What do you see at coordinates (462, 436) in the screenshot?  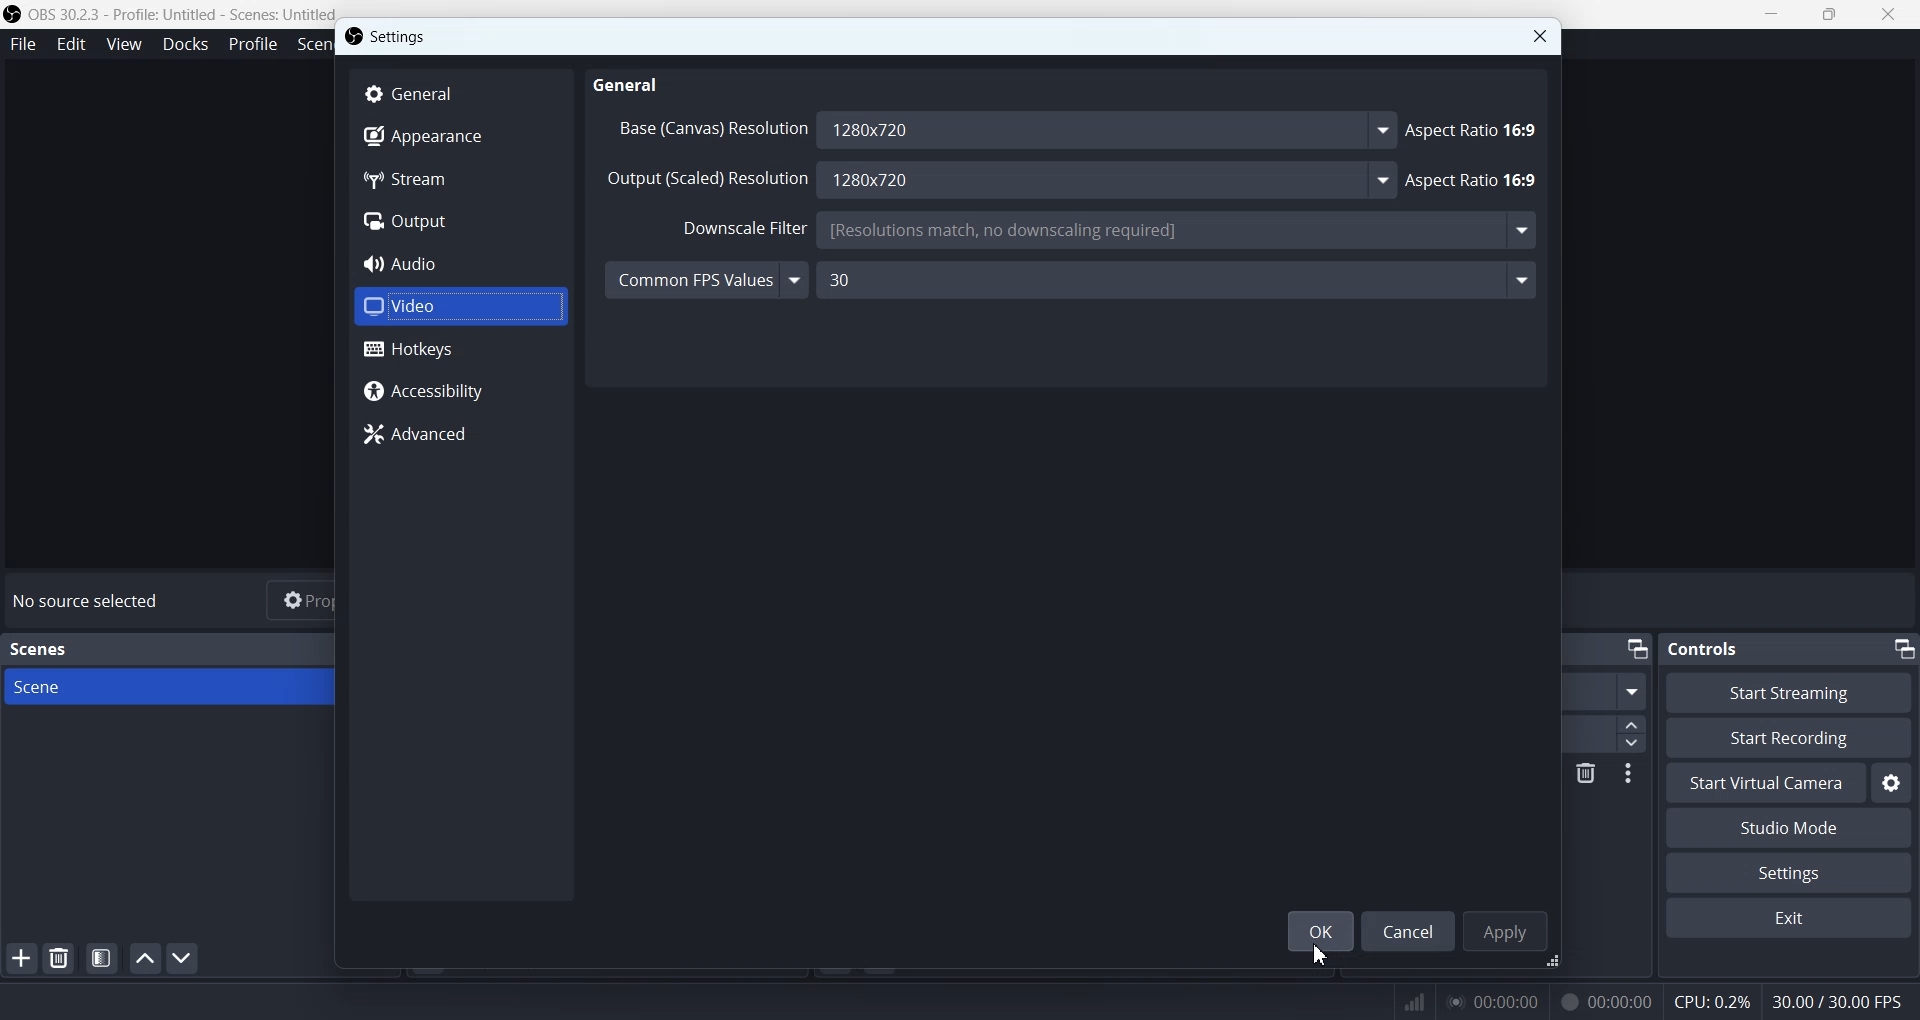 I see `Advanced` at bounding box center [462, 436].